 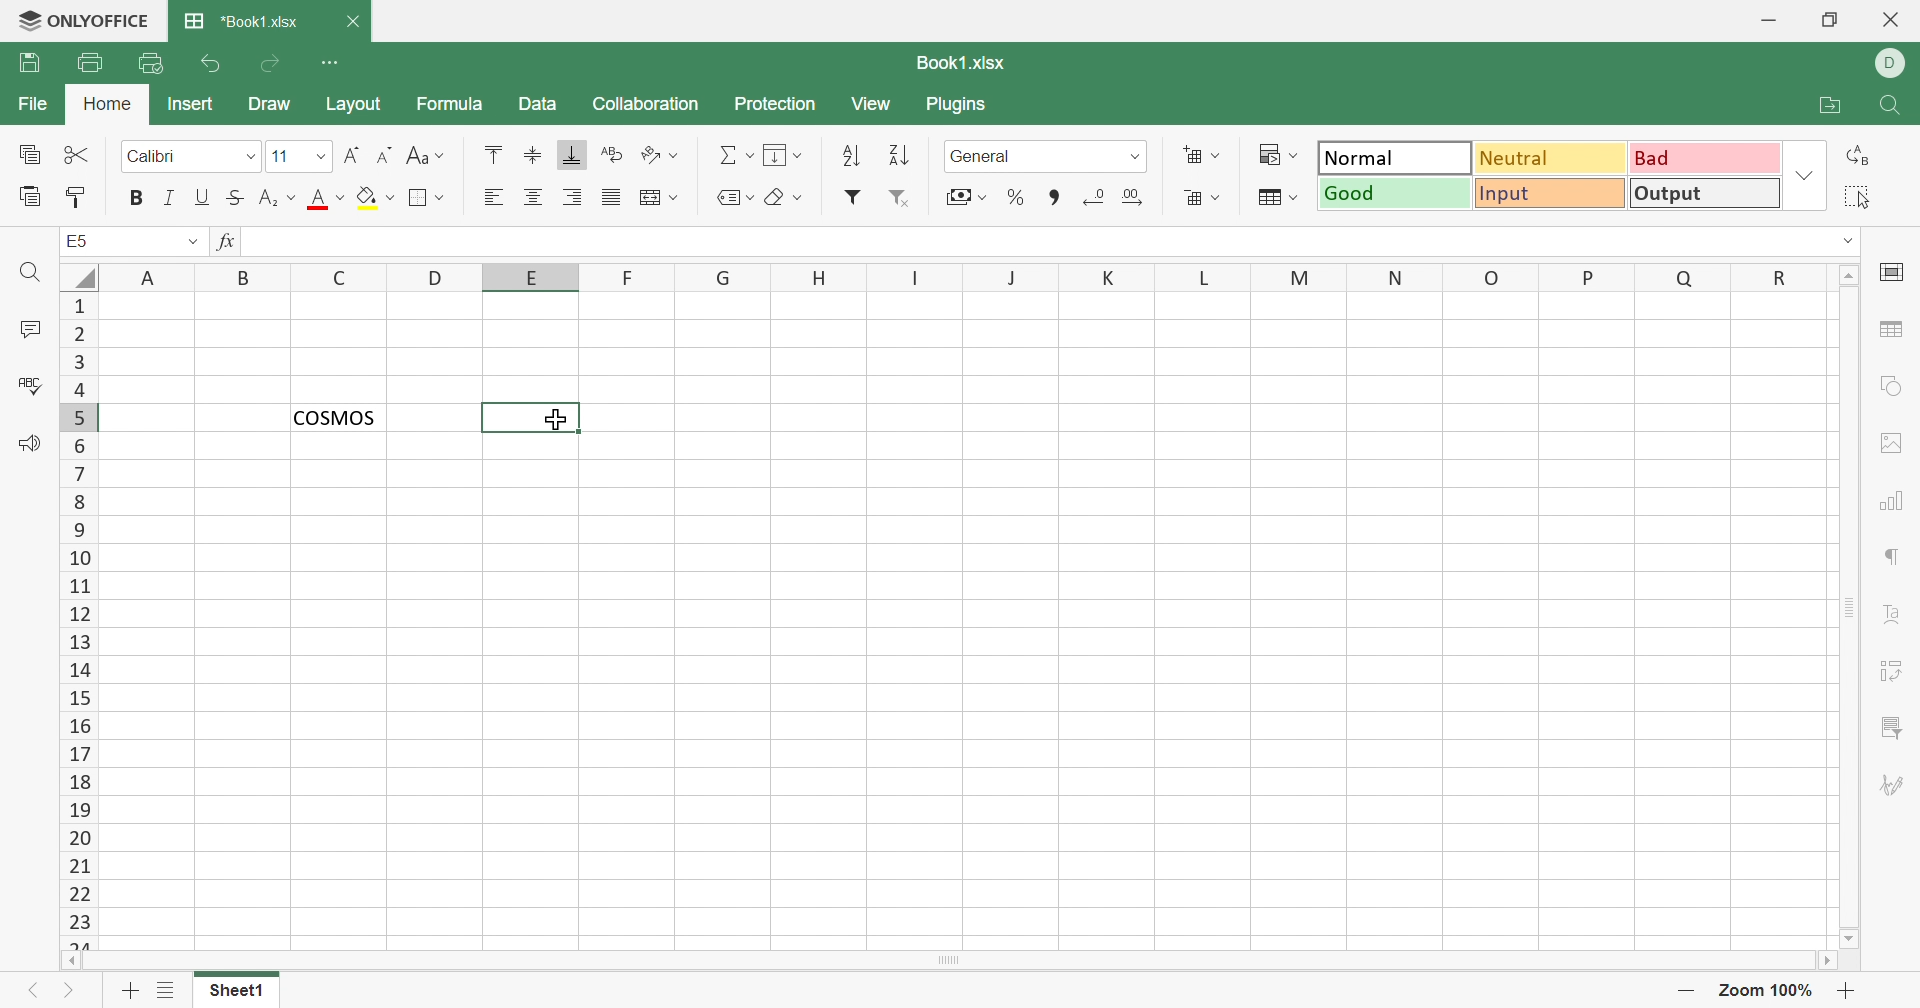 What do you see at coordinates (904, 156) in the screenshot?
I see `Sort descending` at bounding box center [904, 156].